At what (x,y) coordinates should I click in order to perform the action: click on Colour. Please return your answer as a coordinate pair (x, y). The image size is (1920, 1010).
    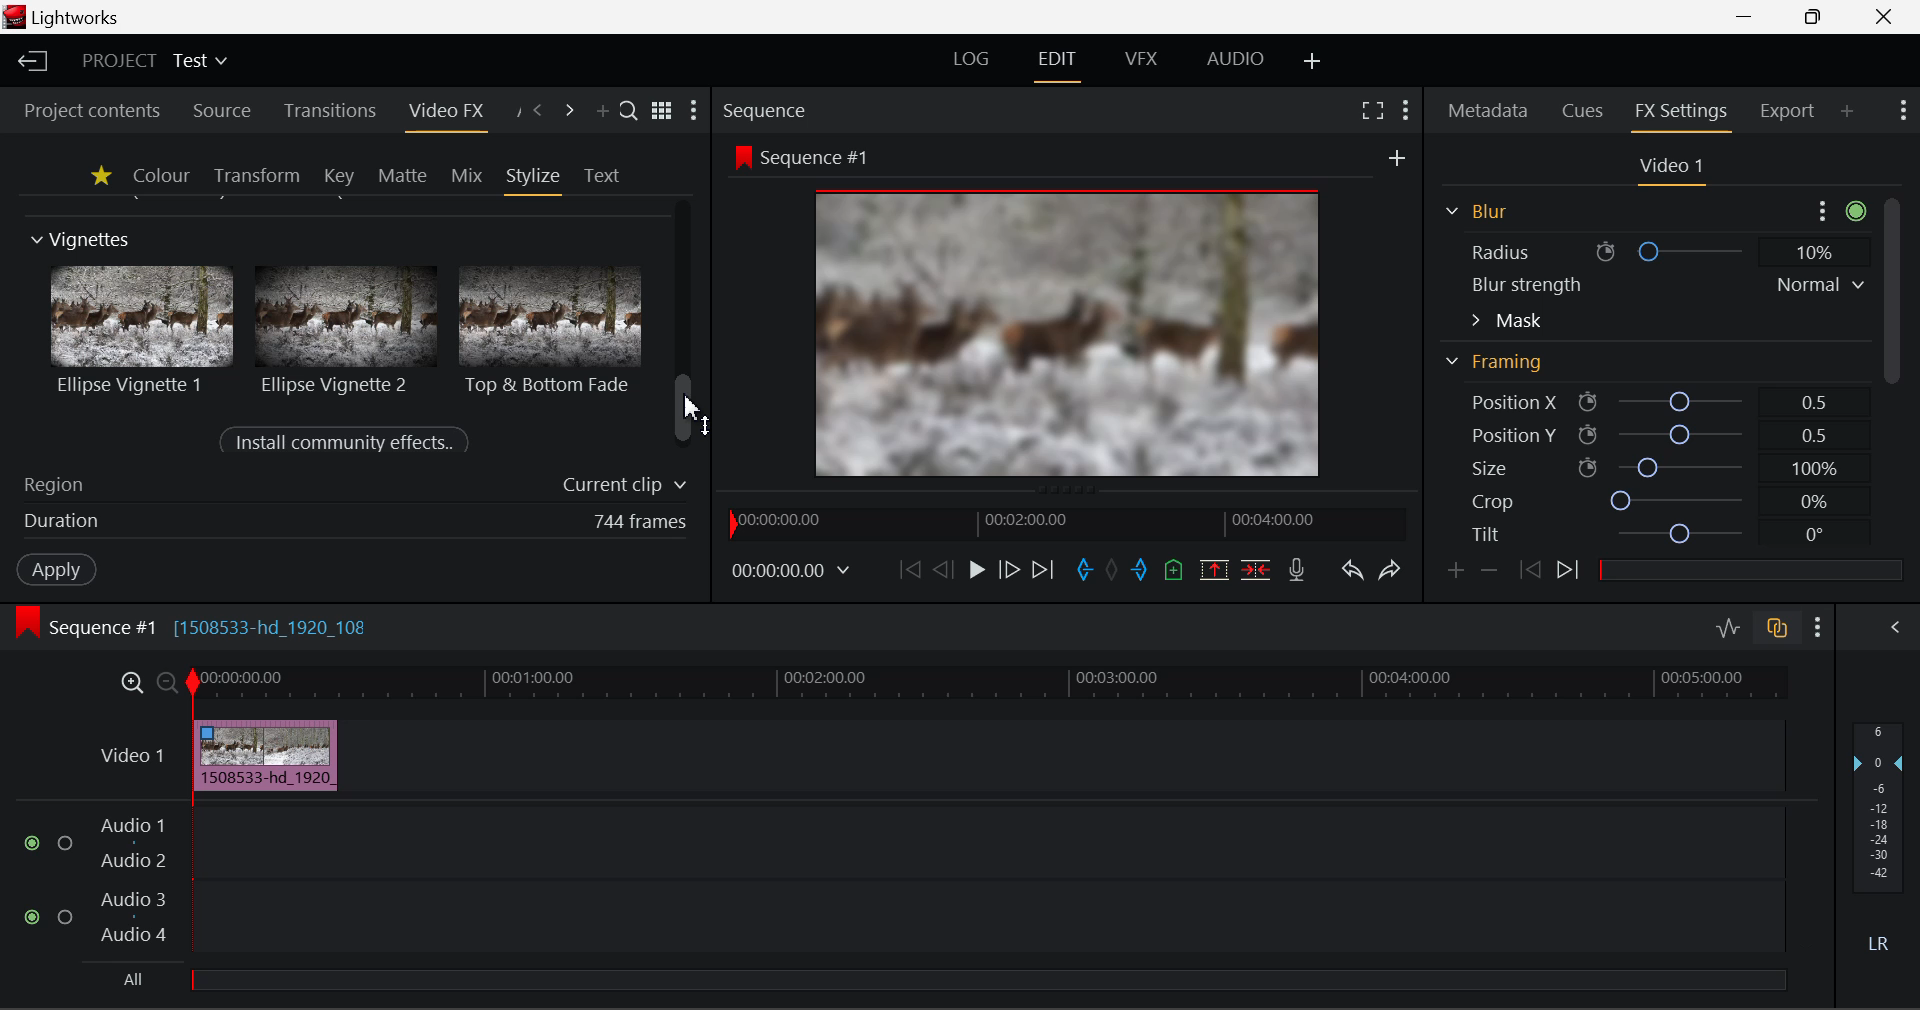
    Looking at the image, I should click on (160, 175).